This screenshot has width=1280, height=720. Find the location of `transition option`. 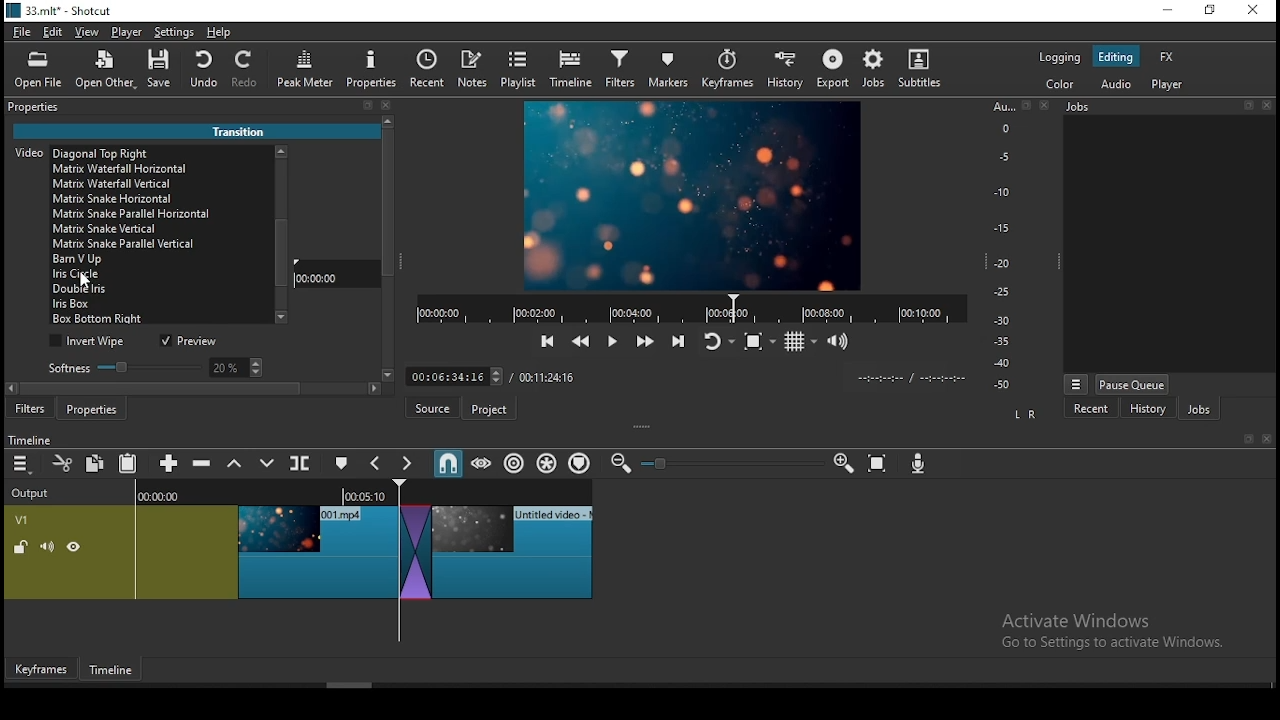

transition option is located at coordinates (158, 198).